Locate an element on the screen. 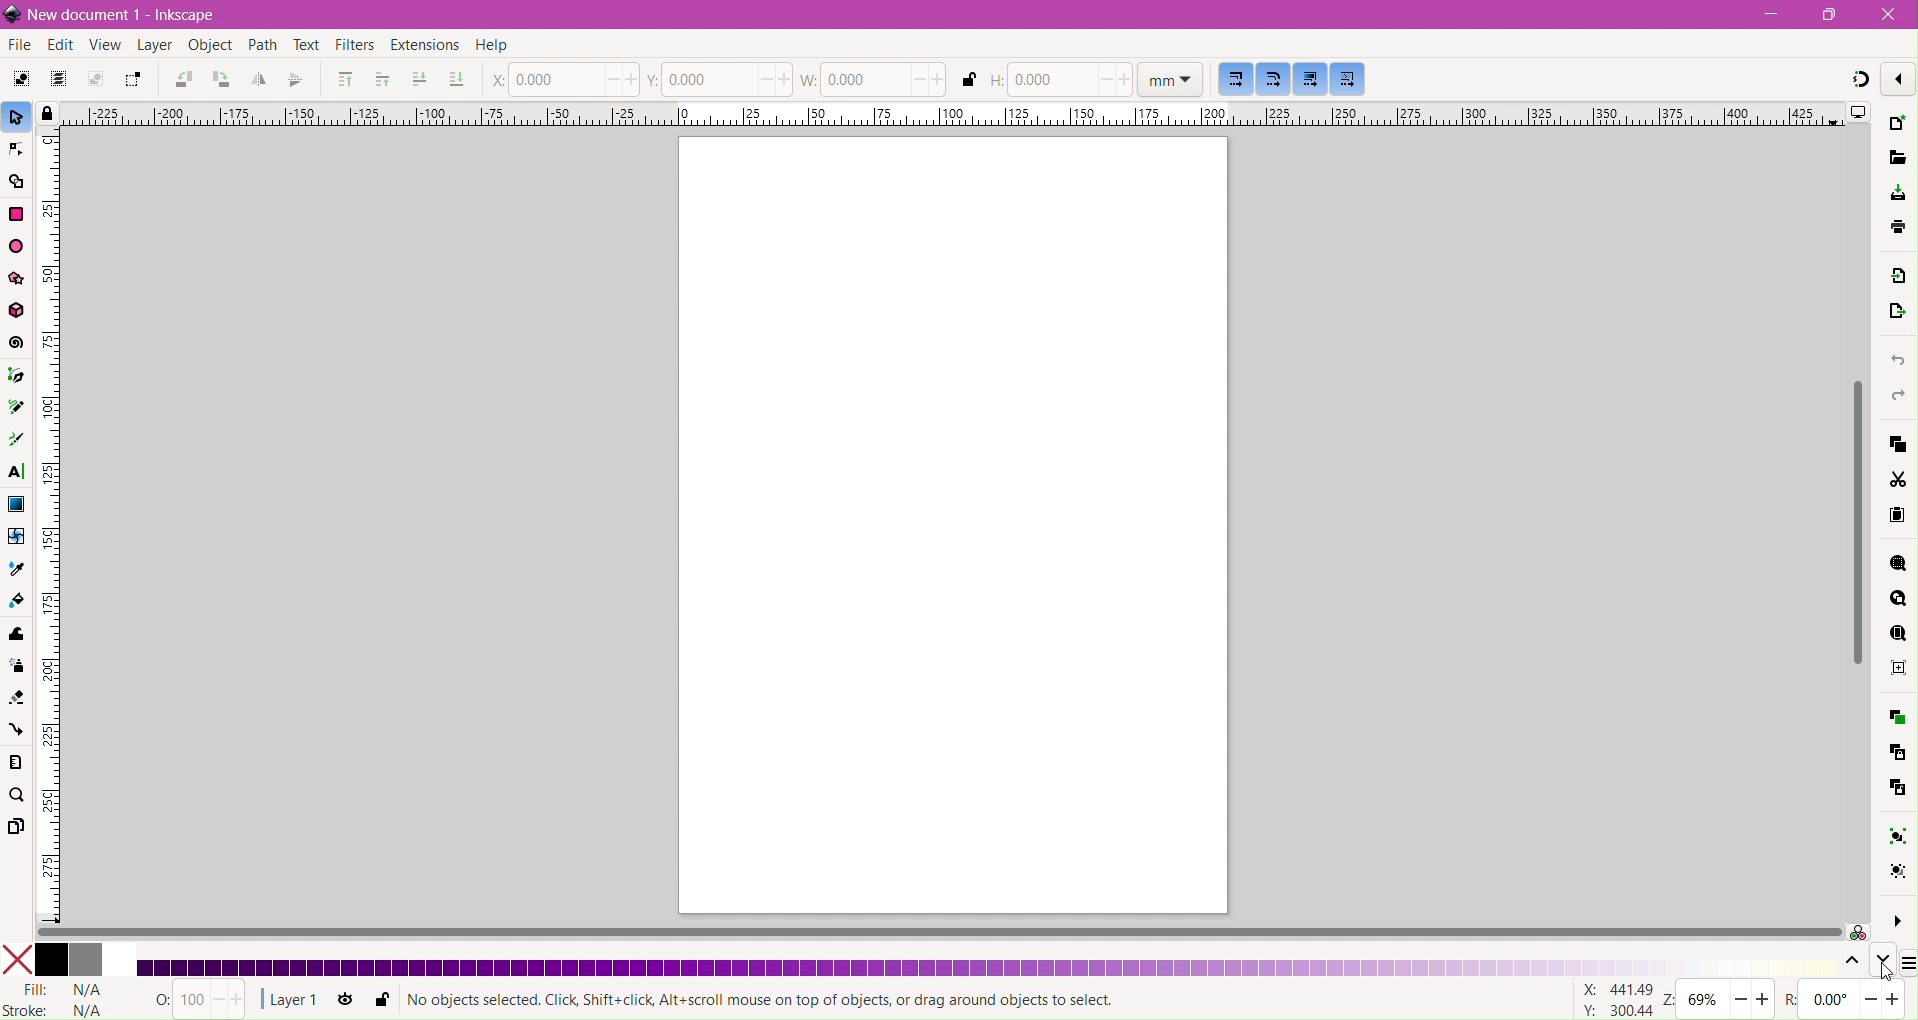 The width and height of the screenshot is (1918, 1020). Document Title - Application Name is located at coordinates (128, 15).